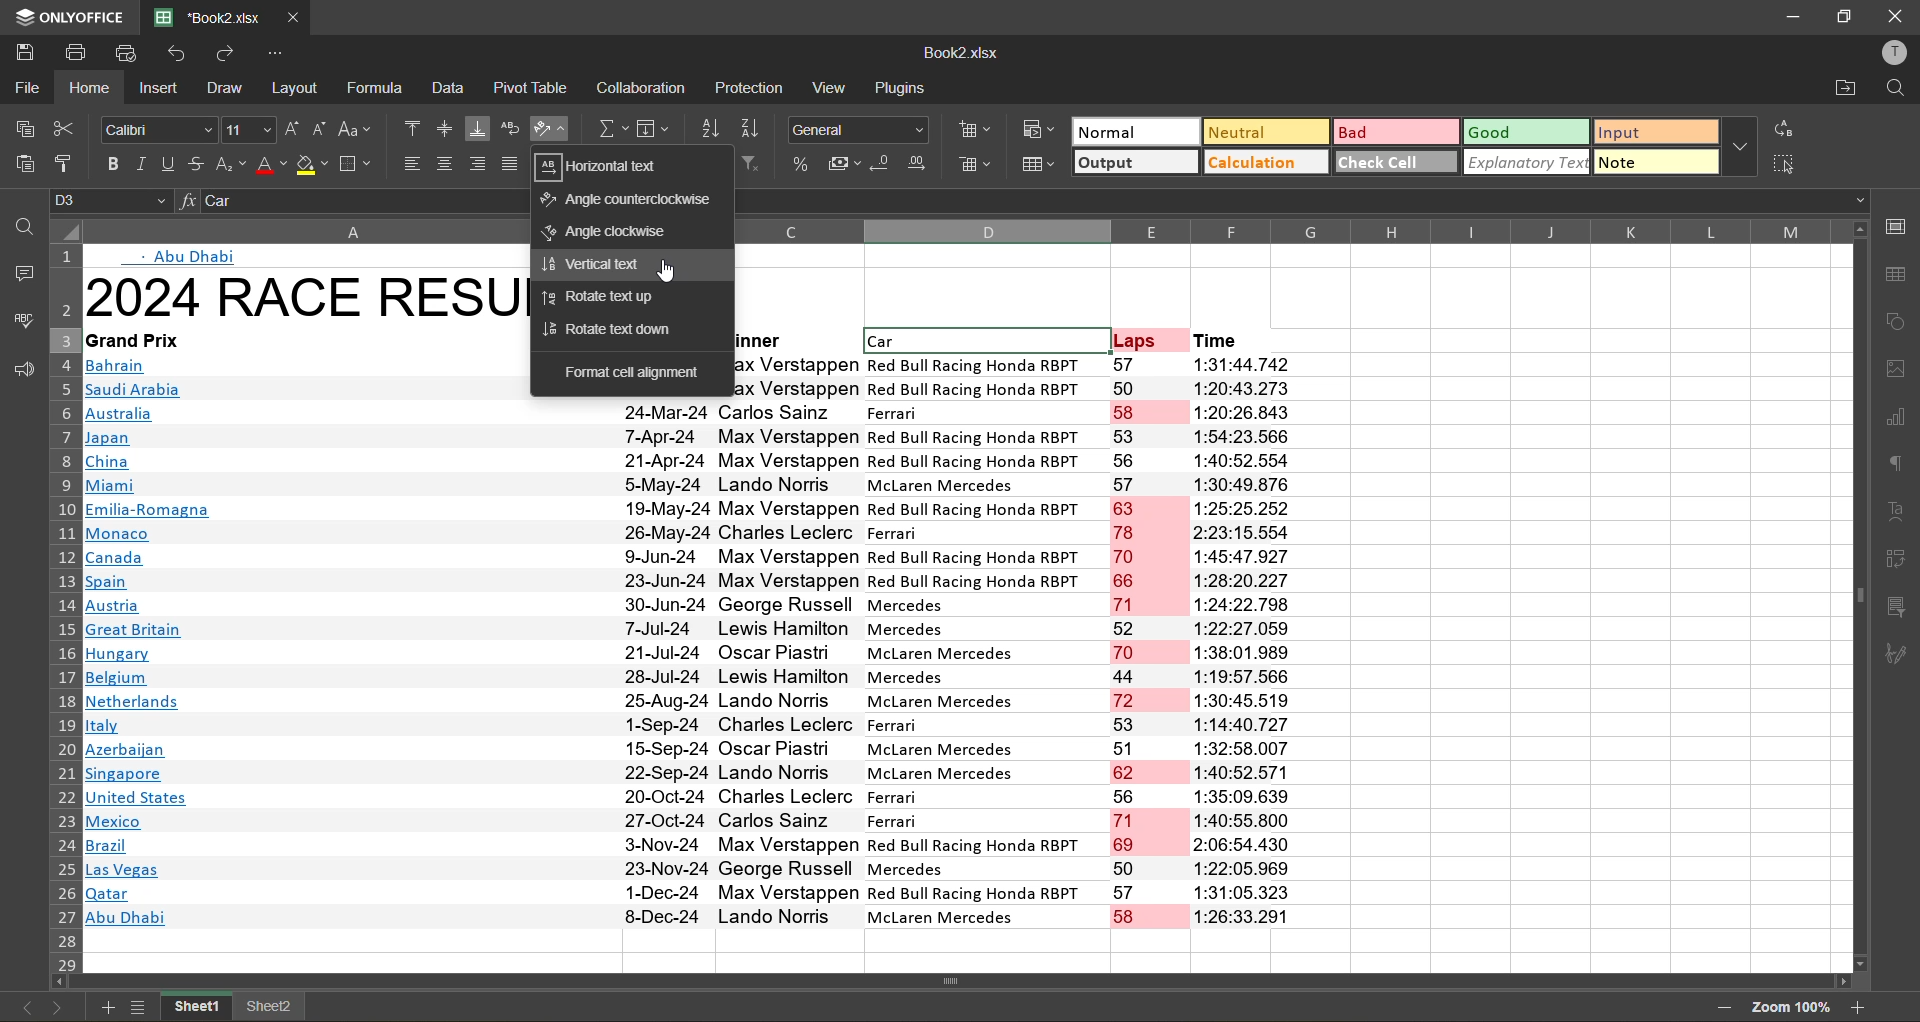  I want to click on text, so click(1897, 511).